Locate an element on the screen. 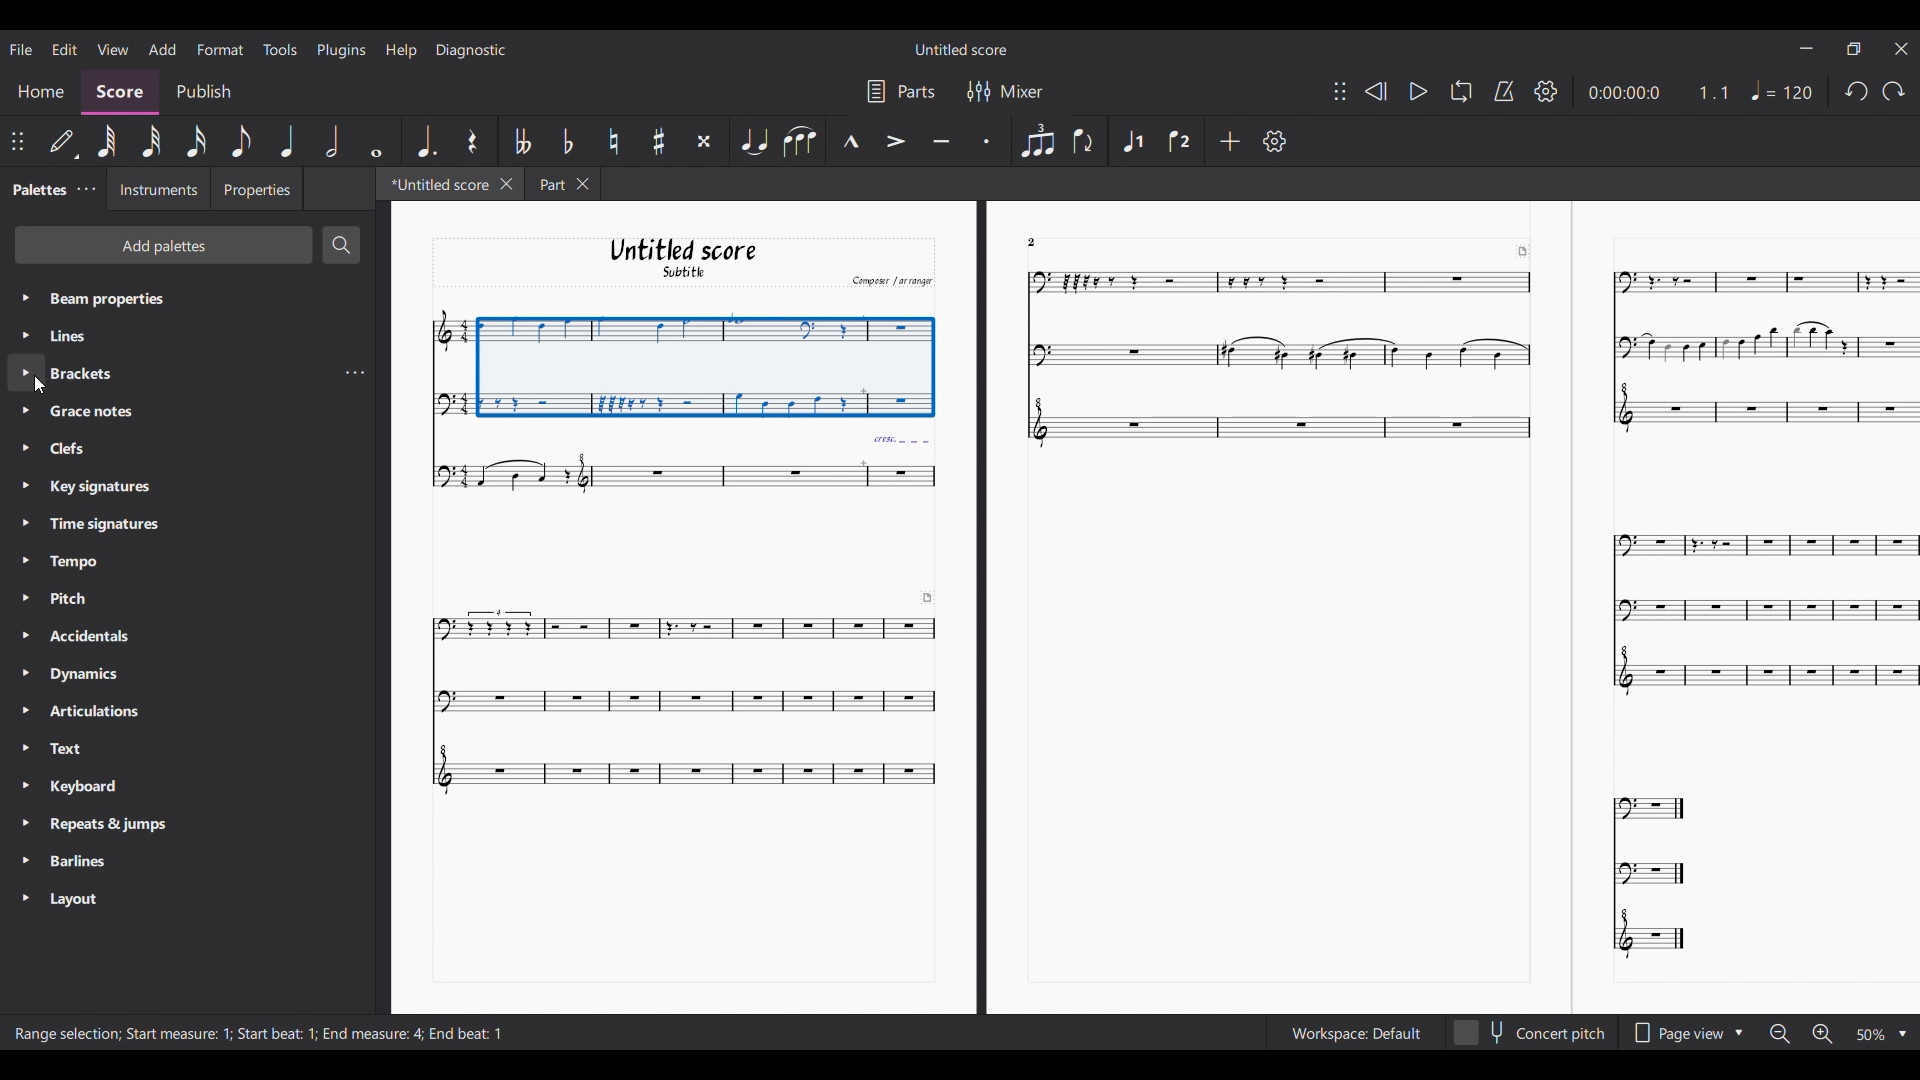  Repeats & Jumps is located at coordinates (108, 826).